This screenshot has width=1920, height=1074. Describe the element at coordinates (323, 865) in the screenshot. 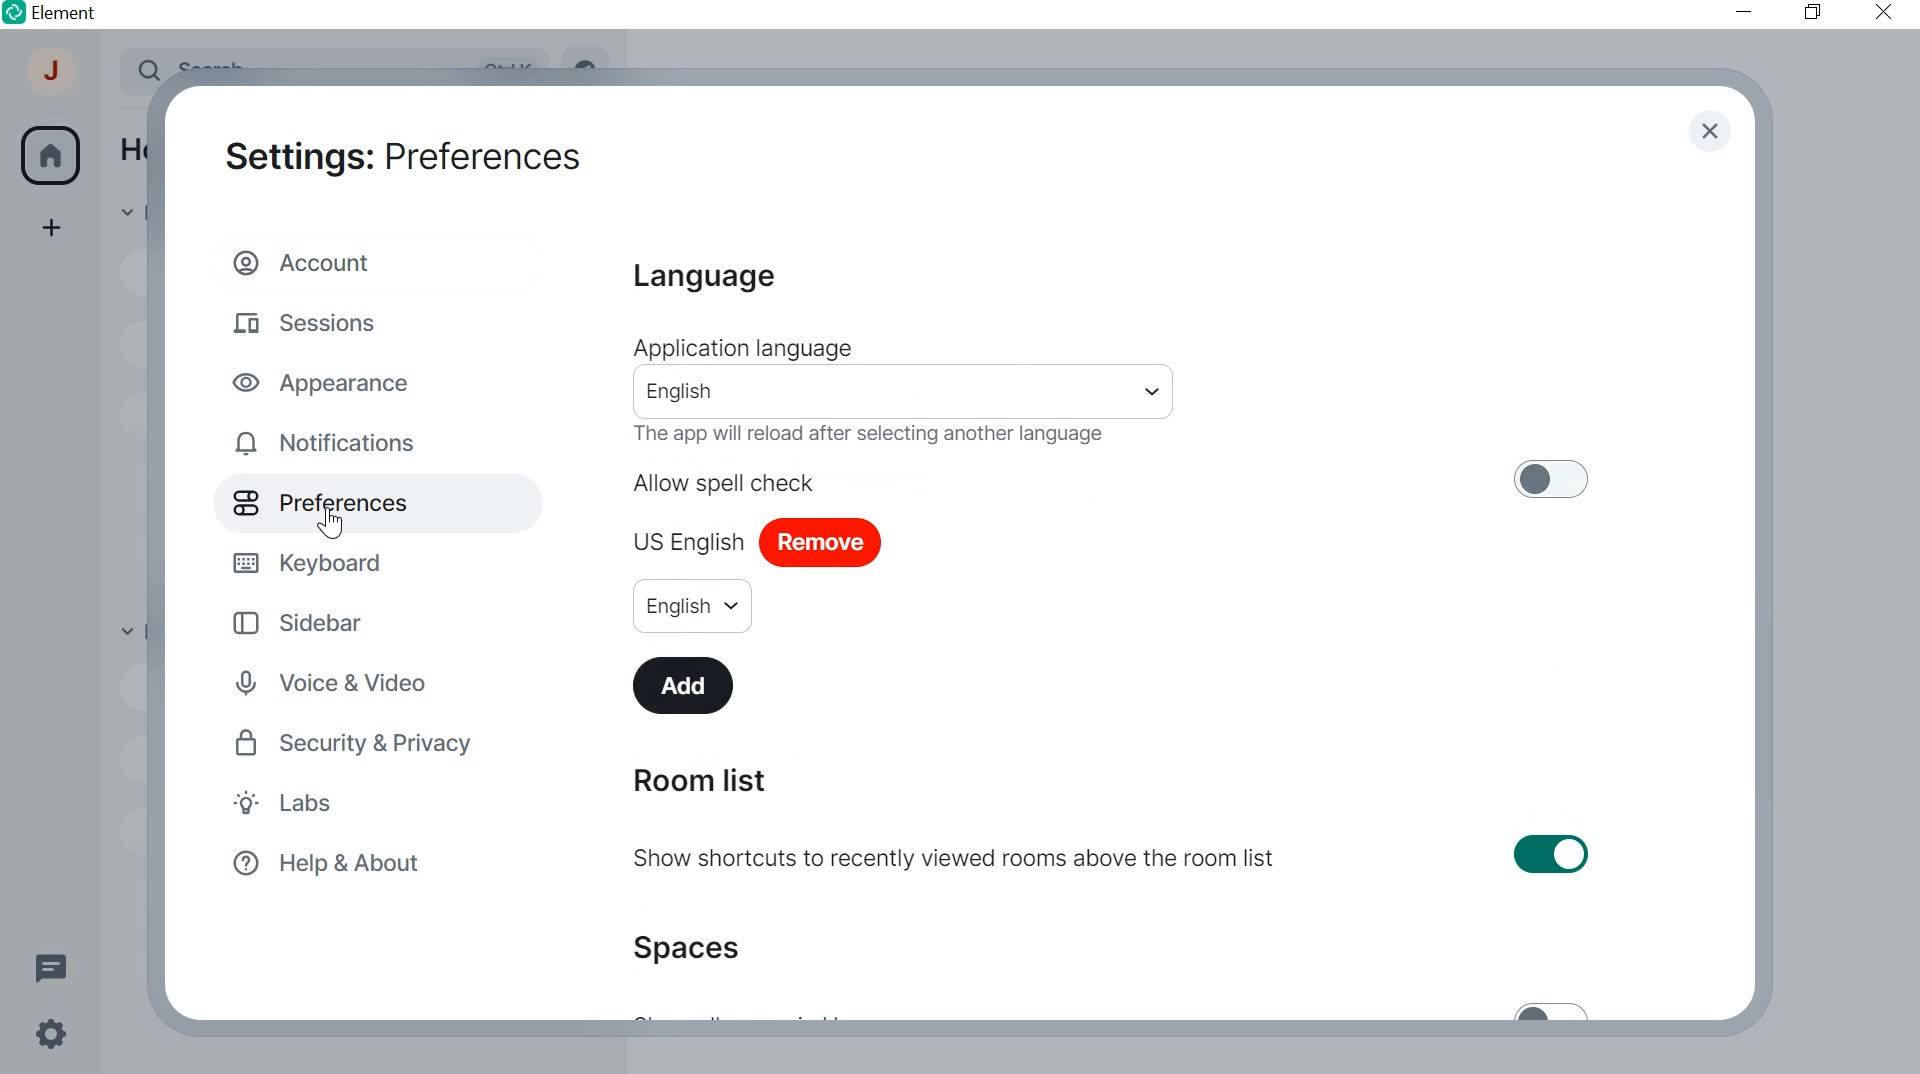

I see `HELP & ABOUT` at that location.